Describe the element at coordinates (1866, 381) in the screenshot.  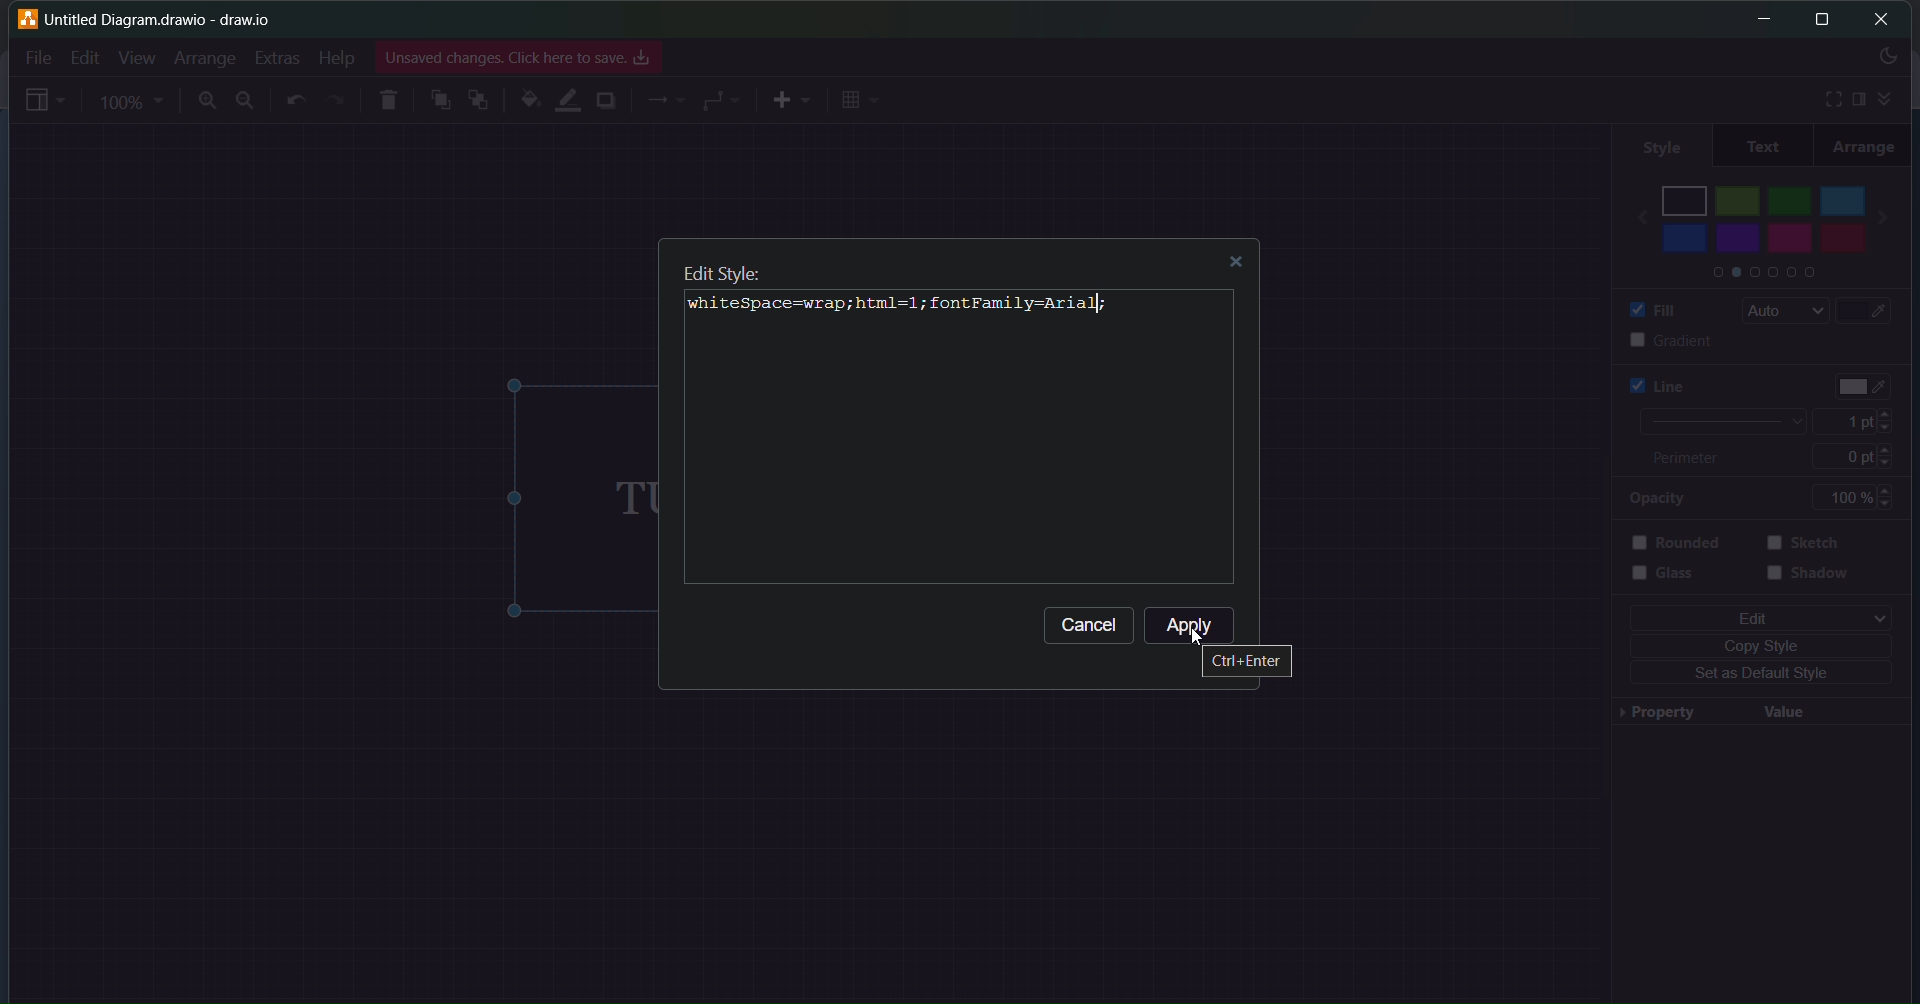
I see `text color` at that location.